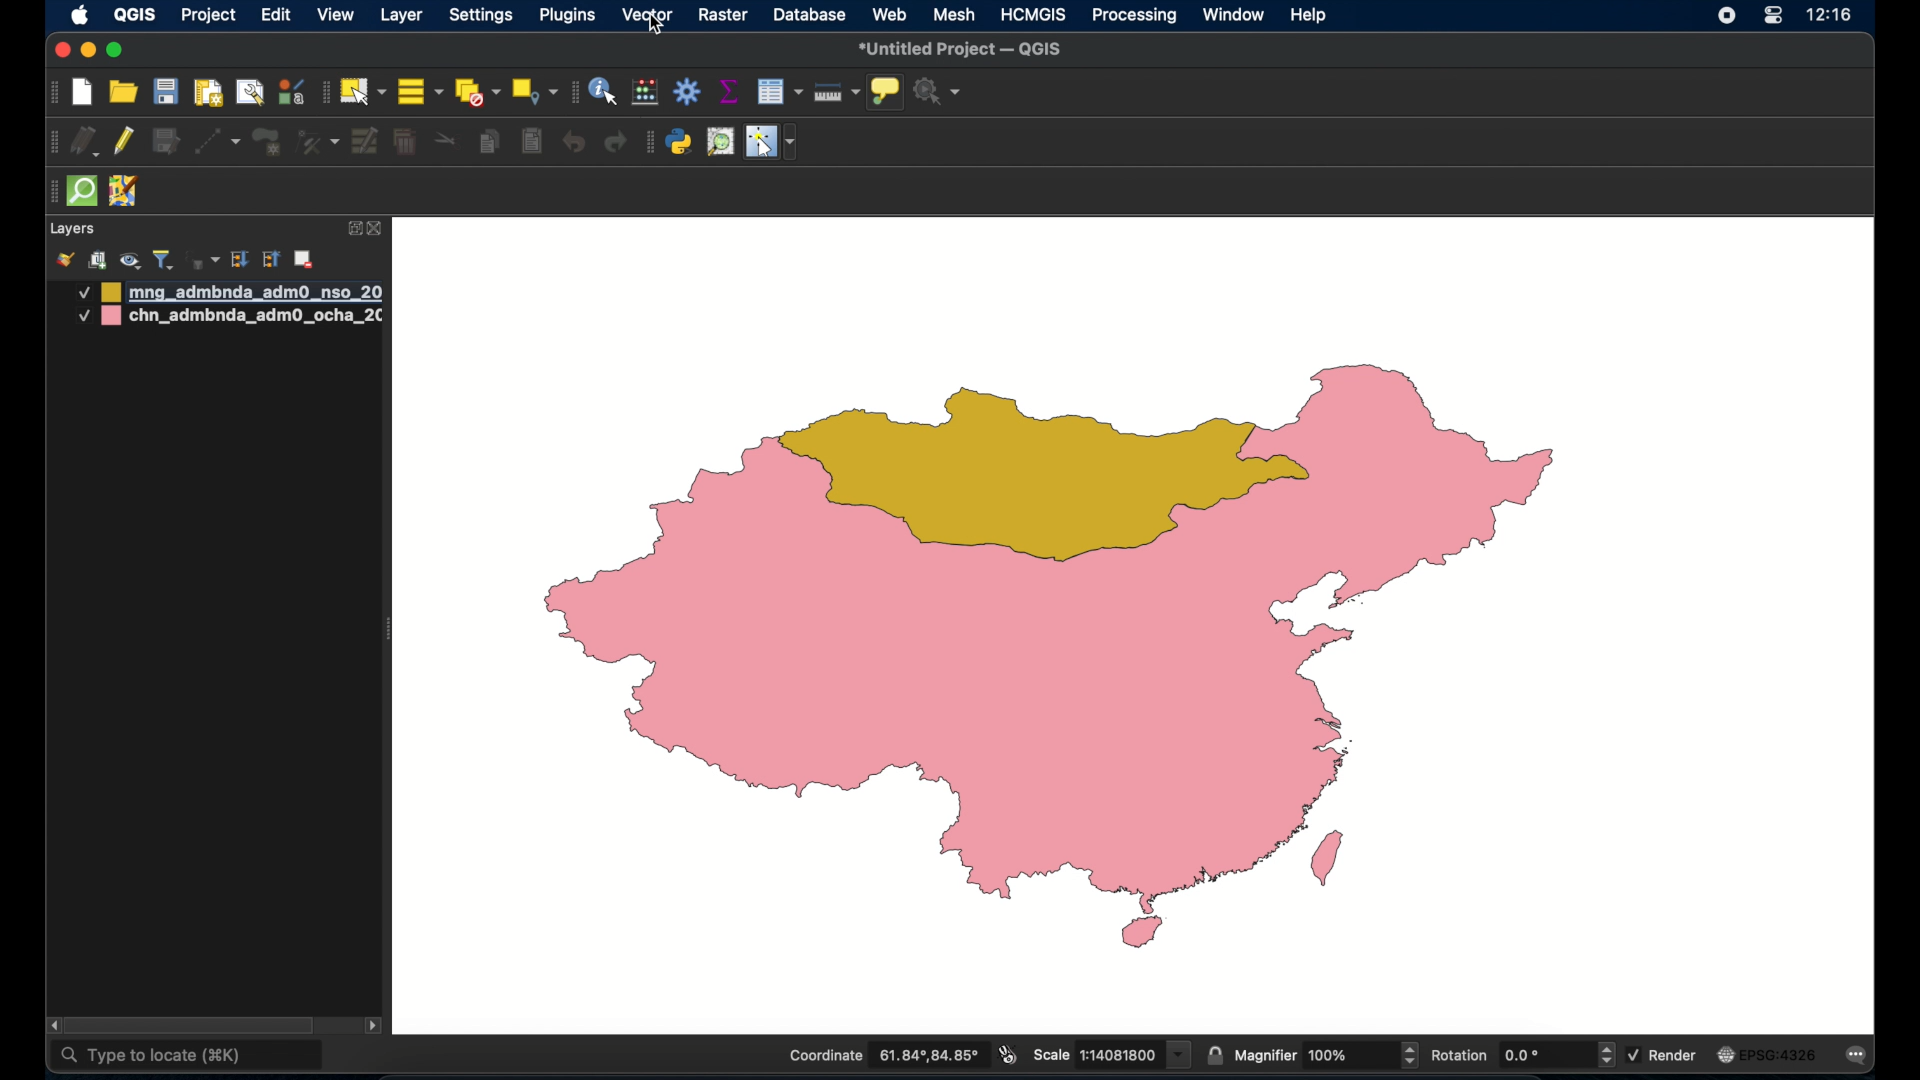 The width and height of the screenshot is (1920, 1080). Describe the element at coordinates (1233, 14) in the screenshot. I see `window` at that location.